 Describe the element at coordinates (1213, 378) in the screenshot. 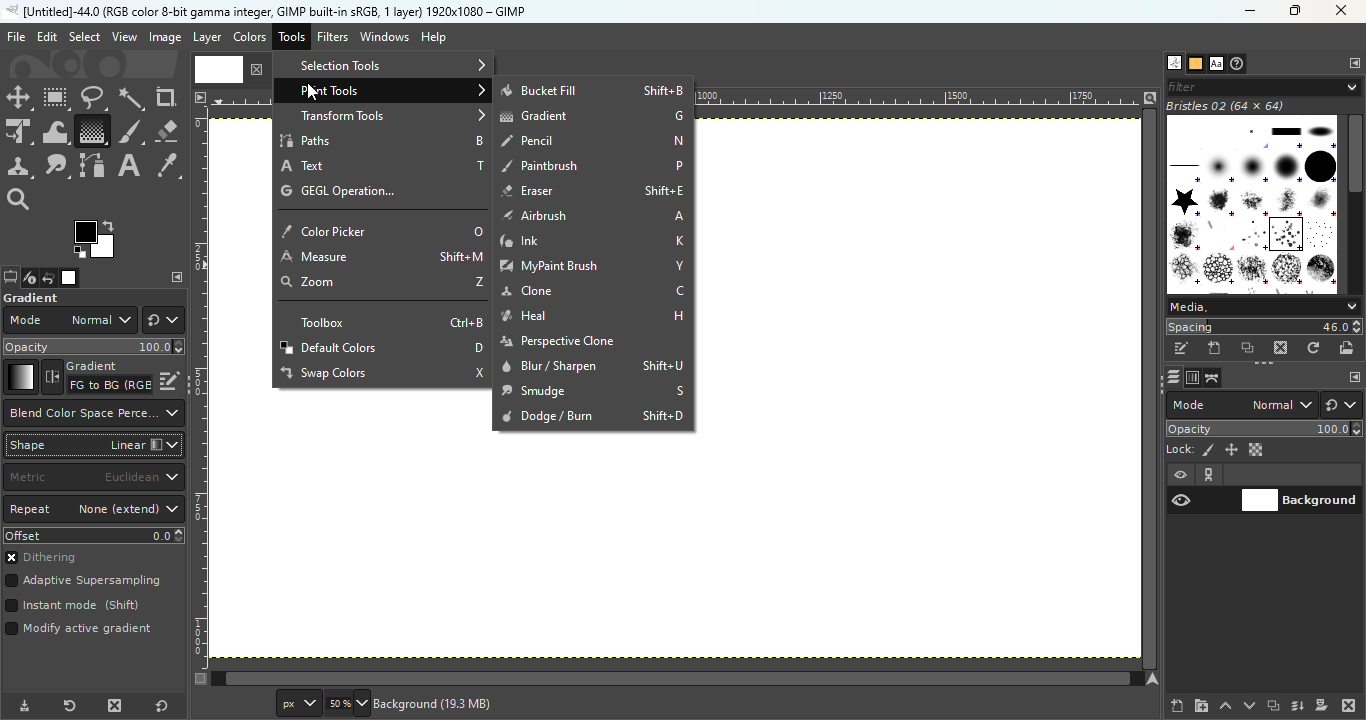

I see `Open the paths dialog` at that location.